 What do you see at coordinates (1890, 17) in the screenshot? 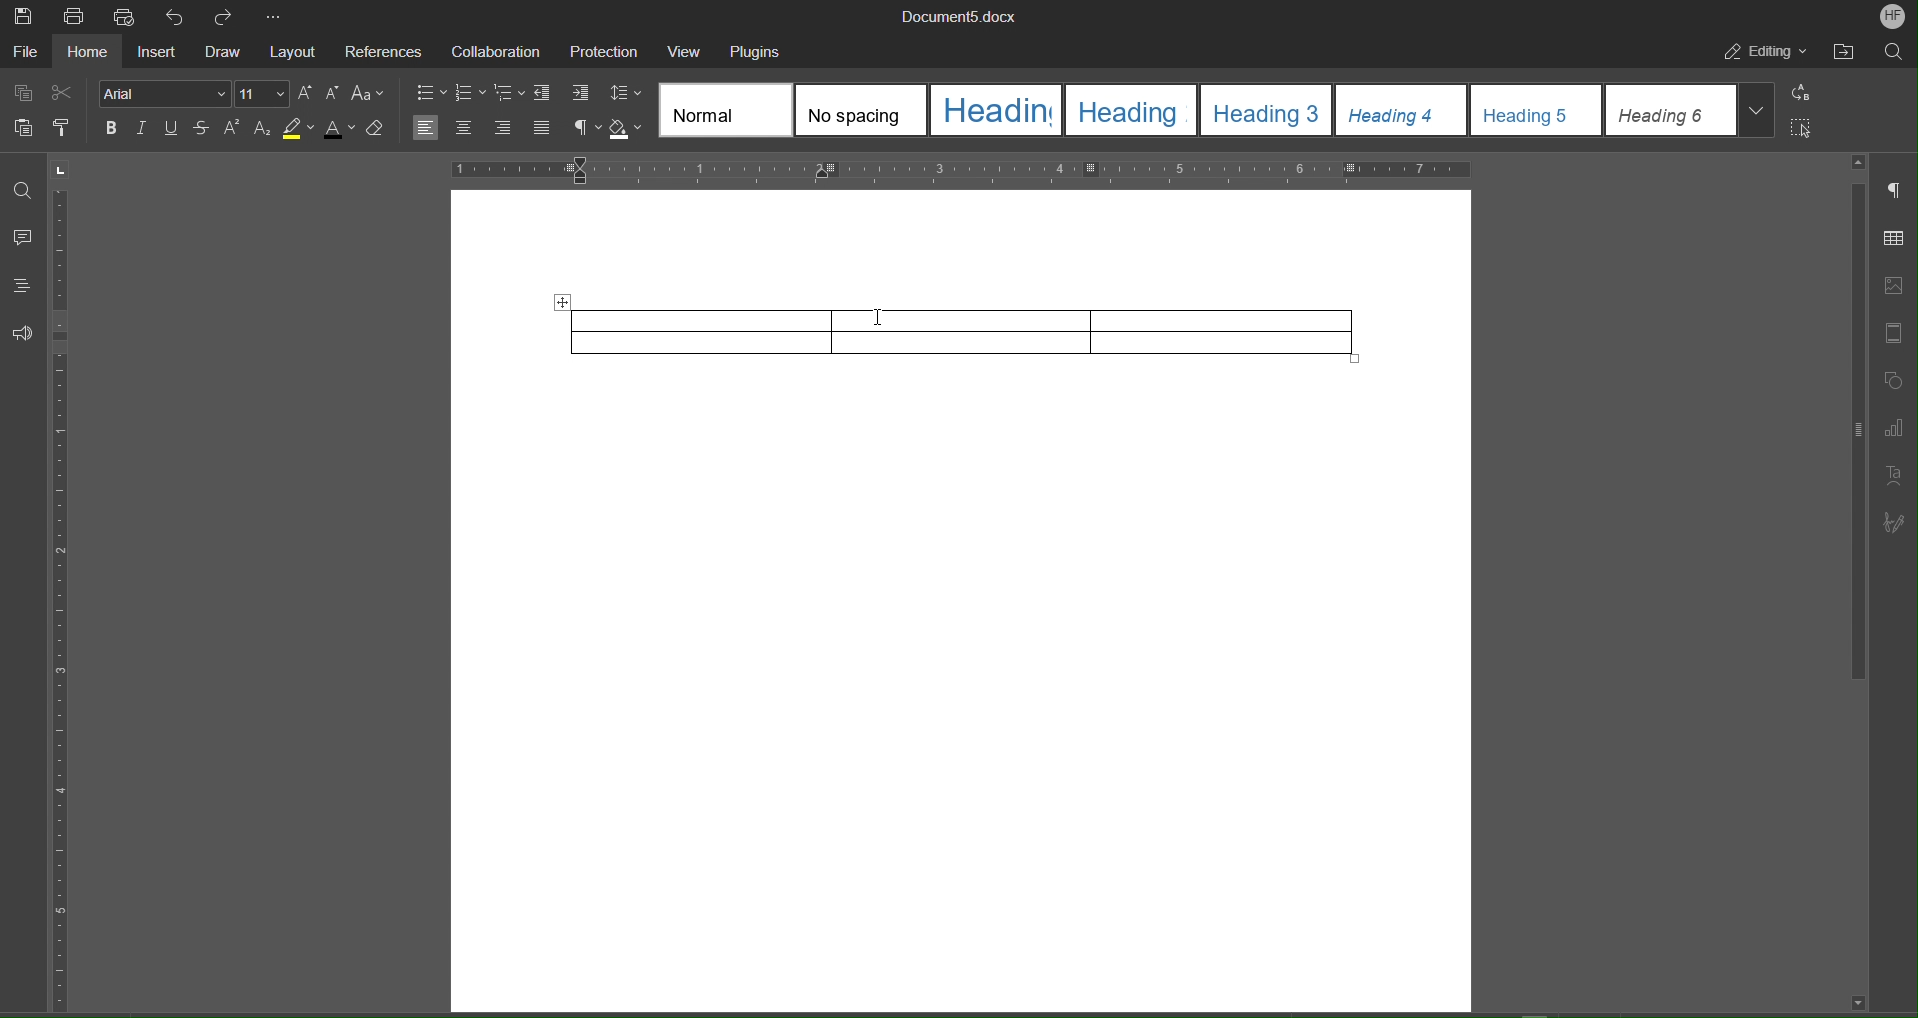
I see `Account` at bounding box center [1890, 17].